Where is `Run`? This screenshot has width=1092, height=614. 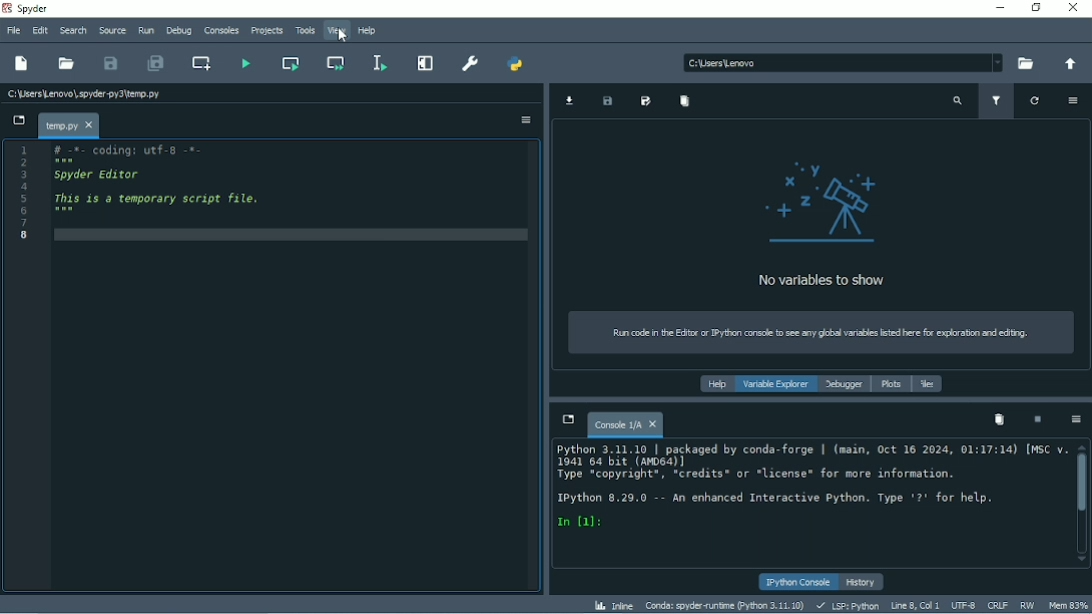
Run is located at coordinates (145, 31).